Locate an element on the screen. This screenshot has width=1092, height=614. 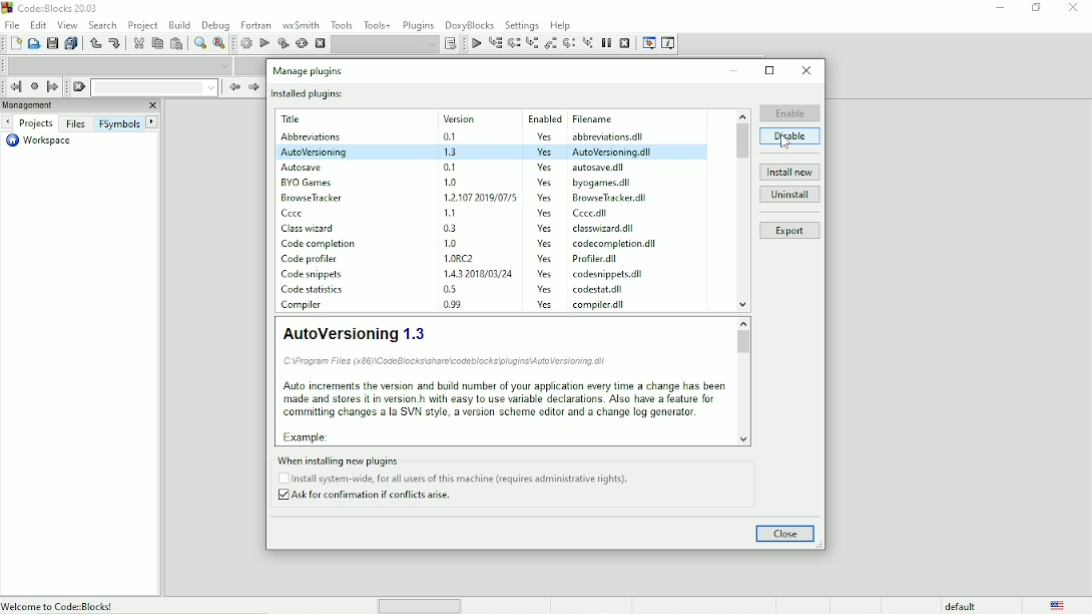
Cccc.dll is located at coordinates (593, 214).